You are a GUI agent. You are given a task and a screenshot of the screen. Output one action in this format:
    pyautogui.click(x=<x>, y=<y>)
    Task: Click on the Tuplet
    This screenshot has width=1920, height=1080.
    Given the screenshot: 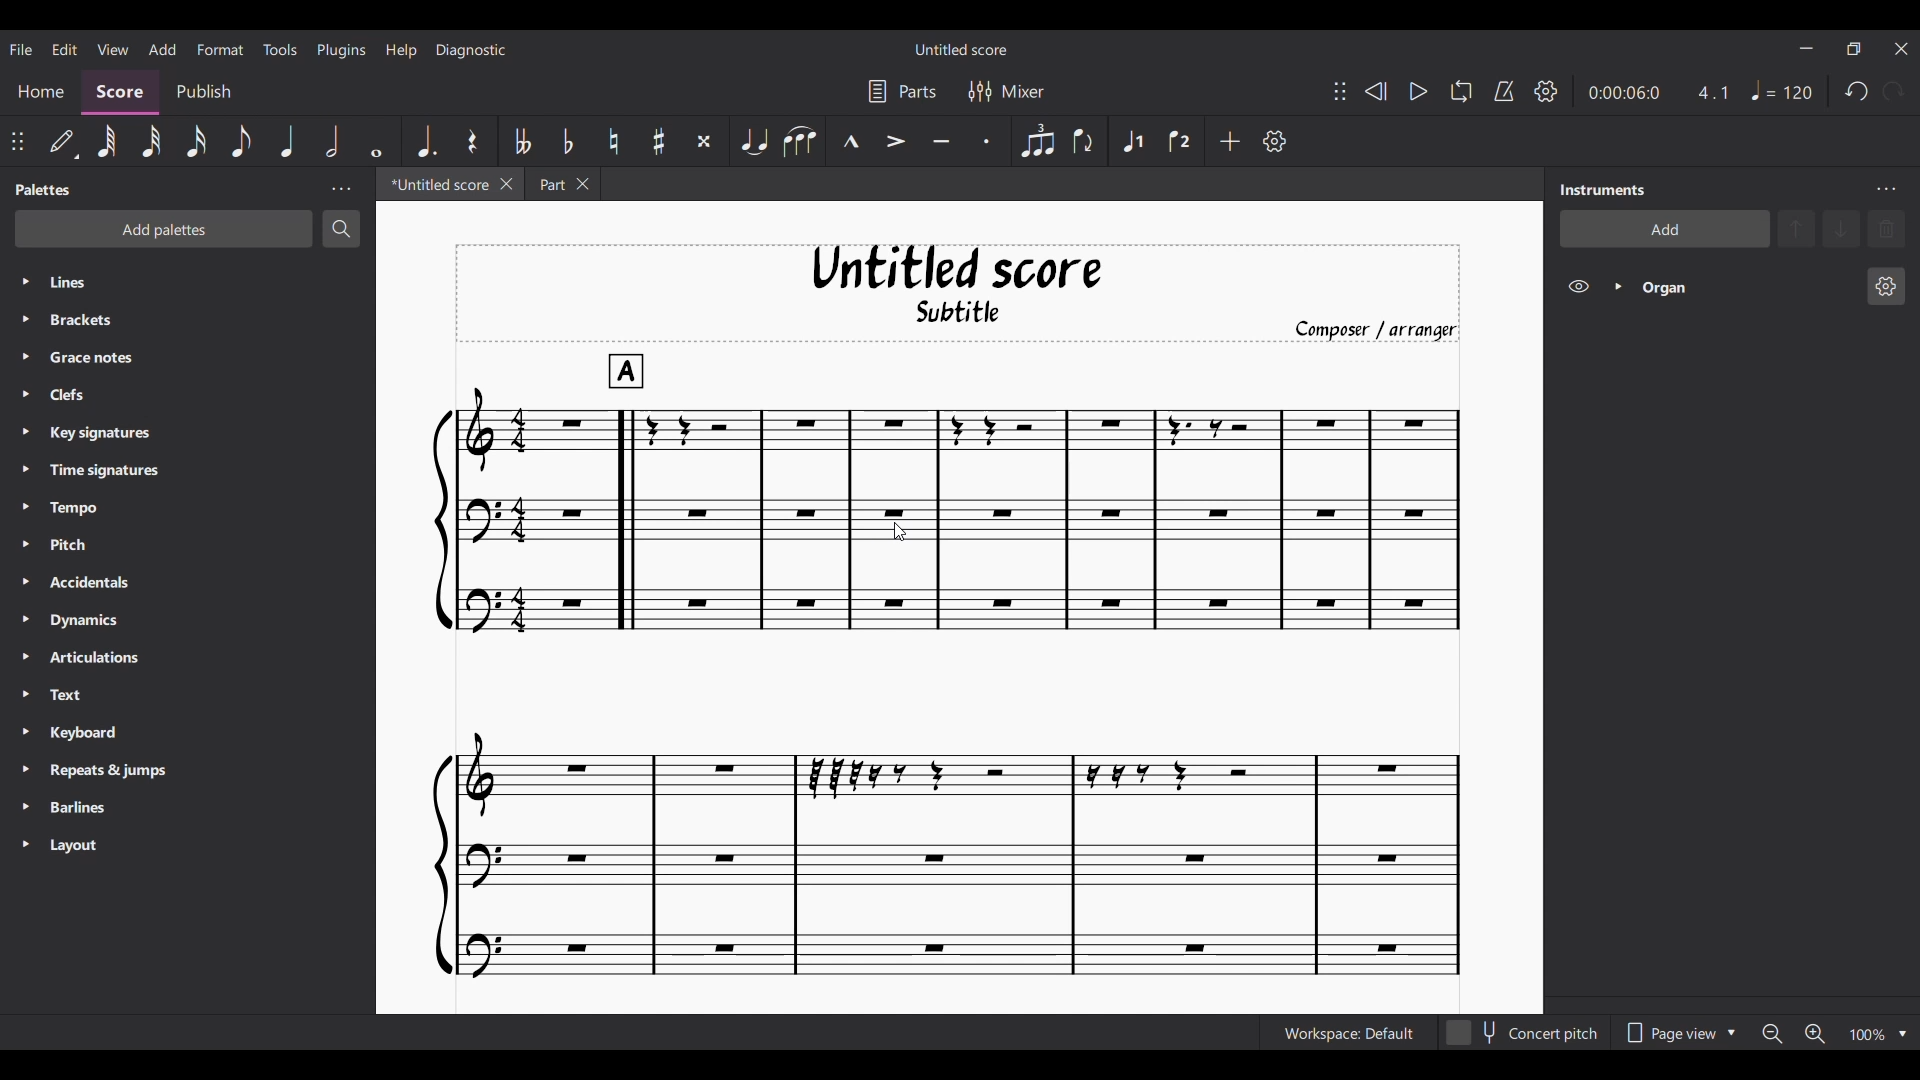 What is the action you would take?
    pyautogui.click(x=1038, y=142)
    